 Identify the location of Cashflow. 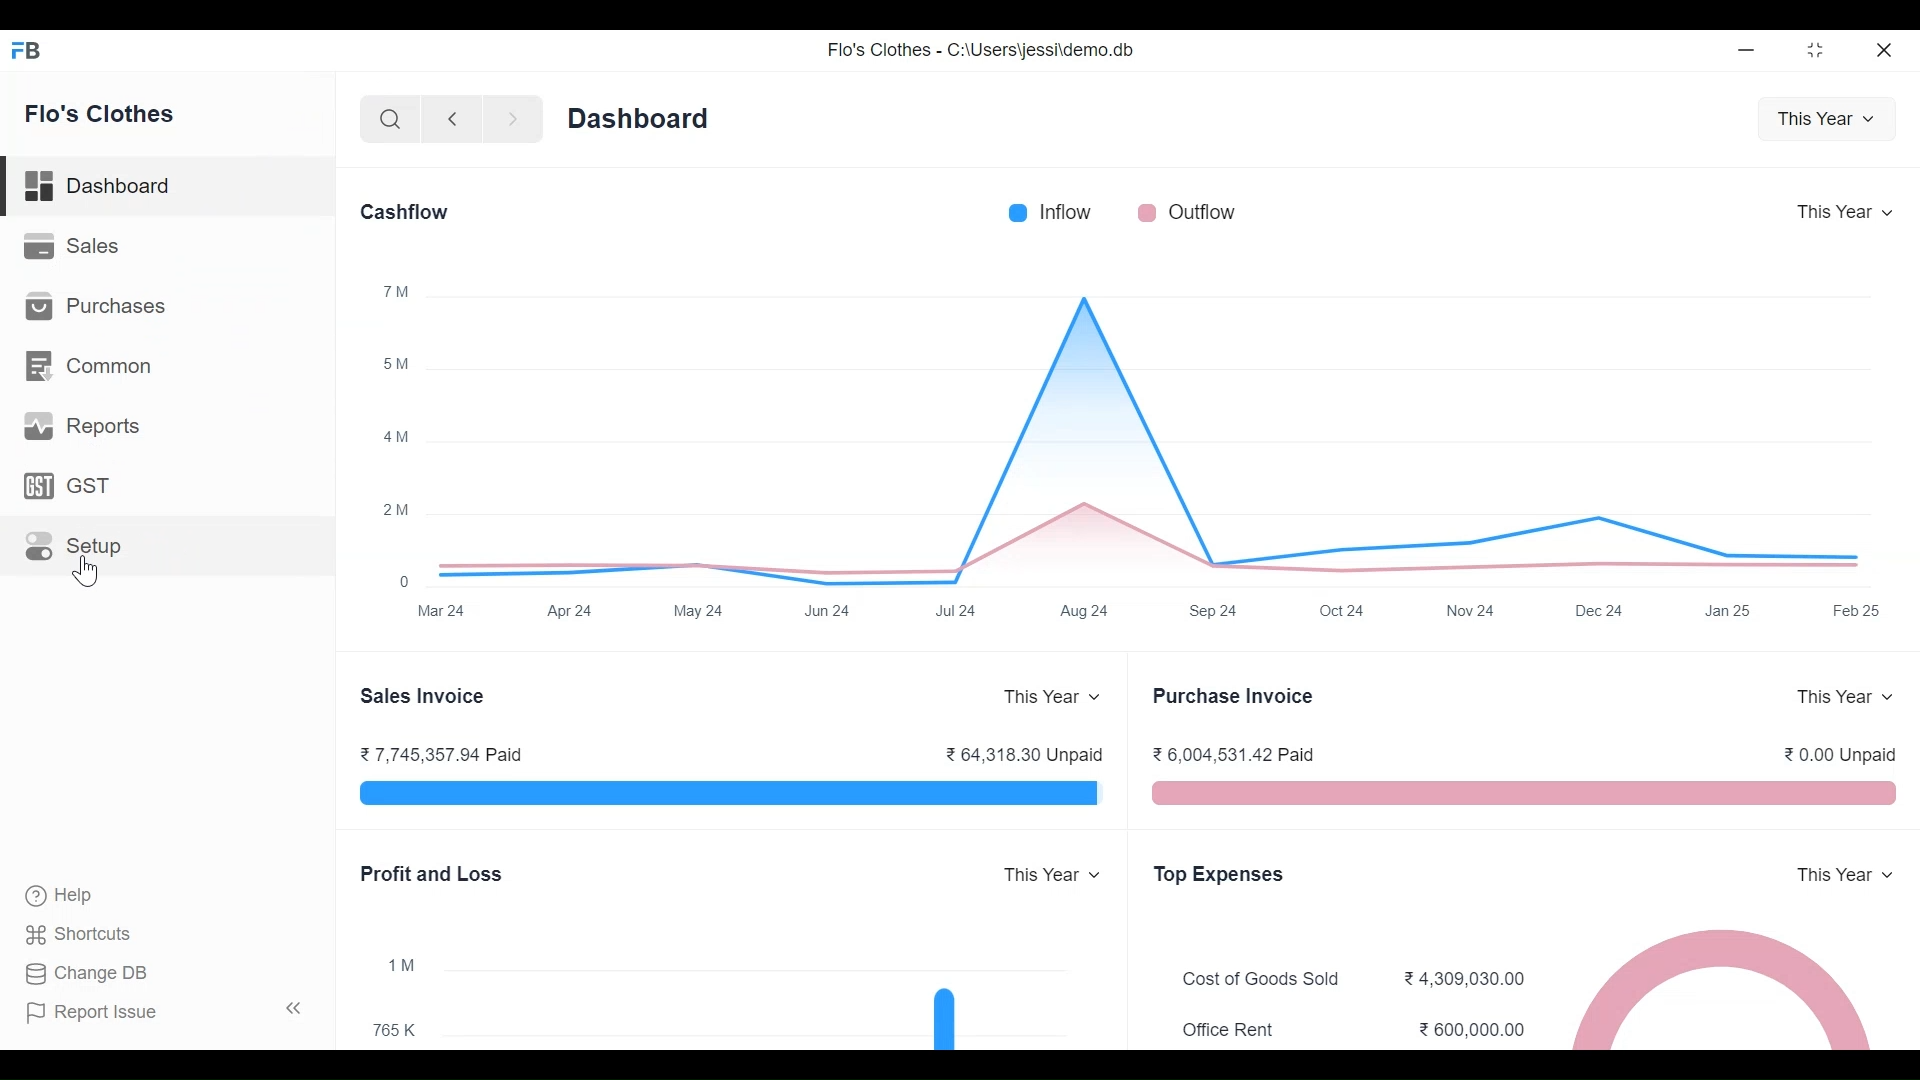
(406, 212).